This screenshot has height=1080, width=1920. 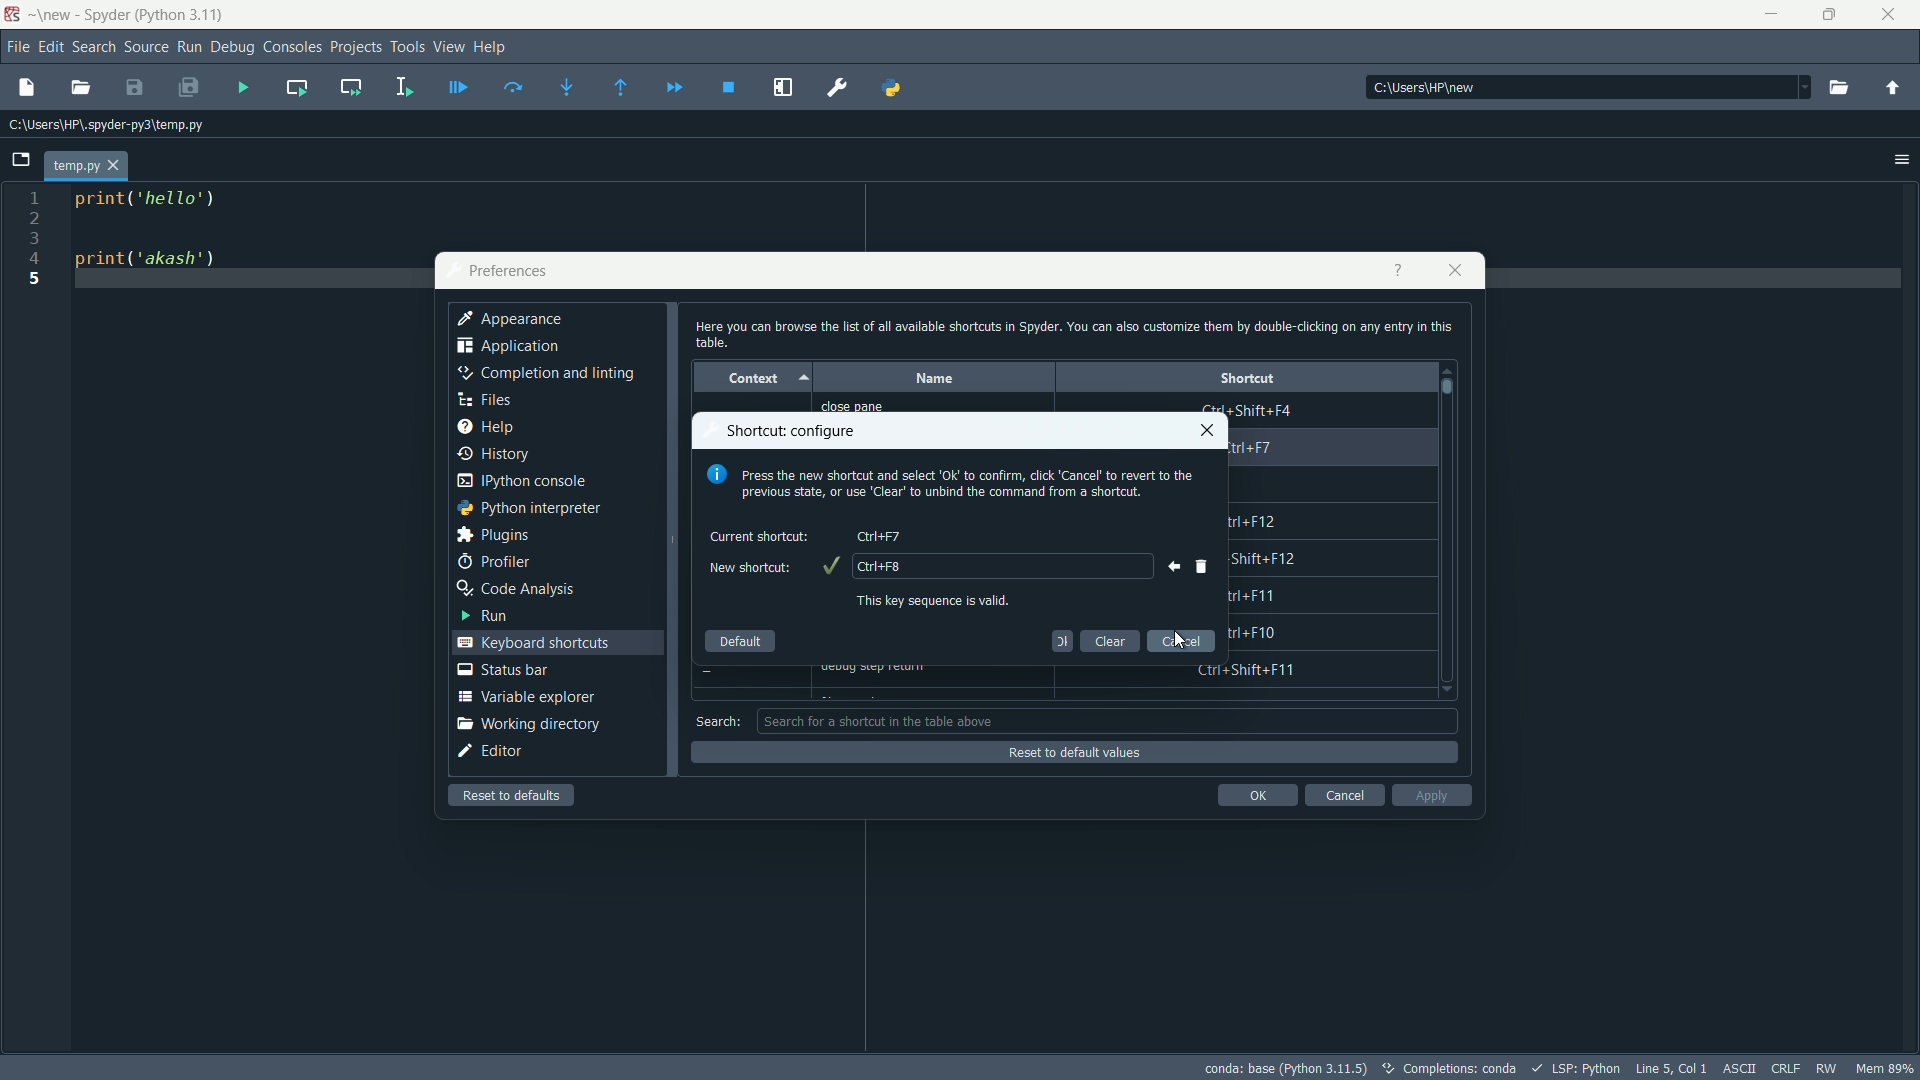 What do you see at coordinates (881, 565) in the screenshot?
I see `new shortcut added` at bounding box center [881, 565].